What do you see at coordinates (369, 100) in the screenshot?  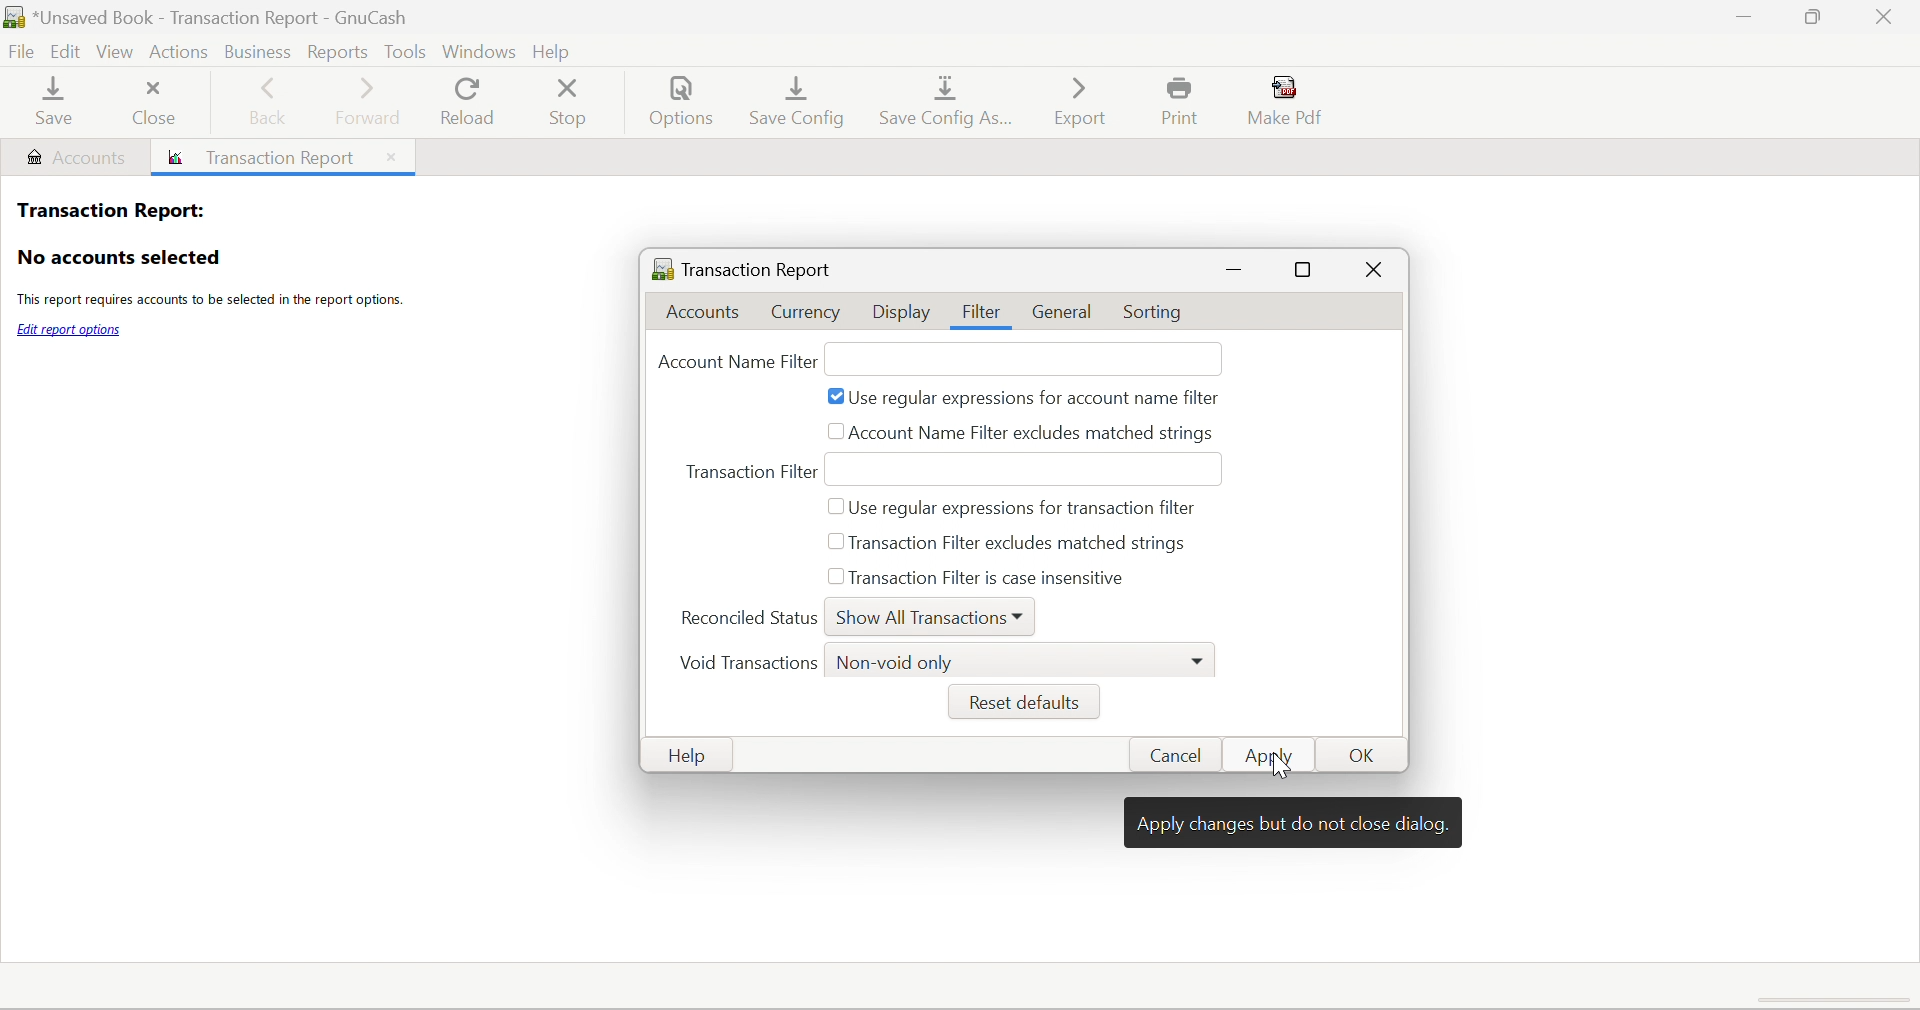 I see `Forward` at bounding box center [369, 100].